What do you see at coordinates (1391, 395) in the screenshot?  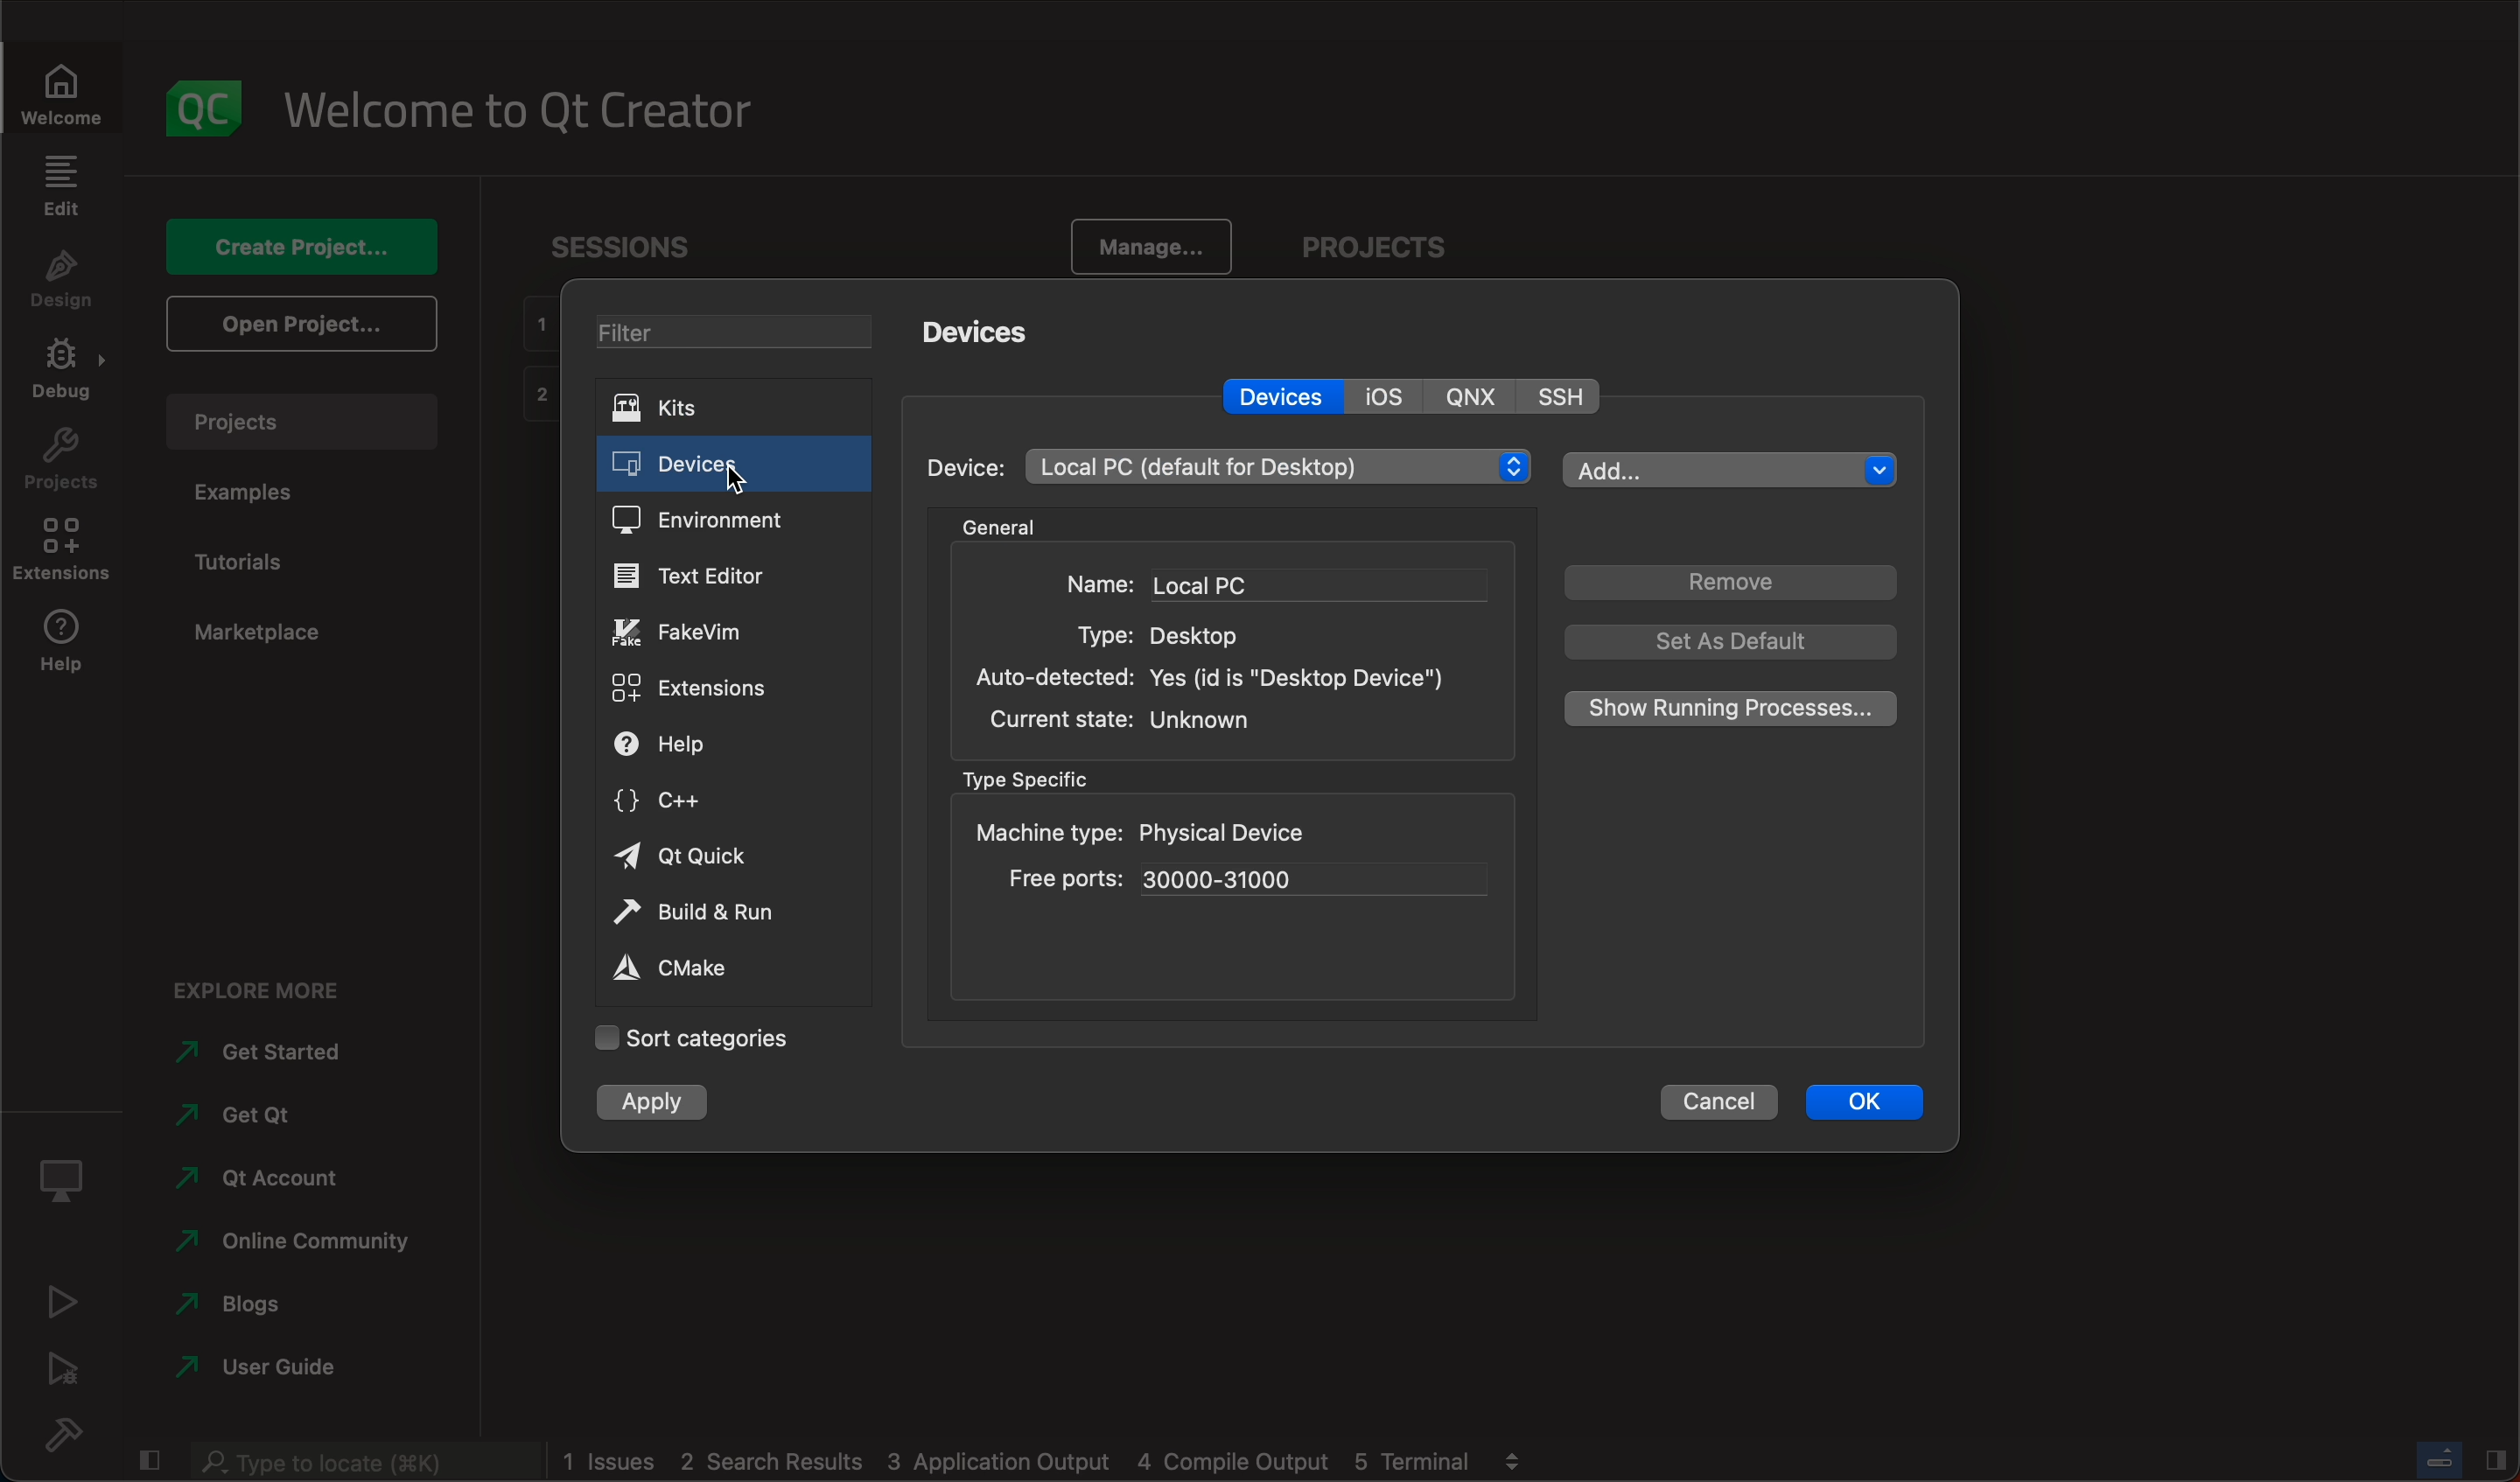 I see `iOS` at bounding box center [1391, 395].